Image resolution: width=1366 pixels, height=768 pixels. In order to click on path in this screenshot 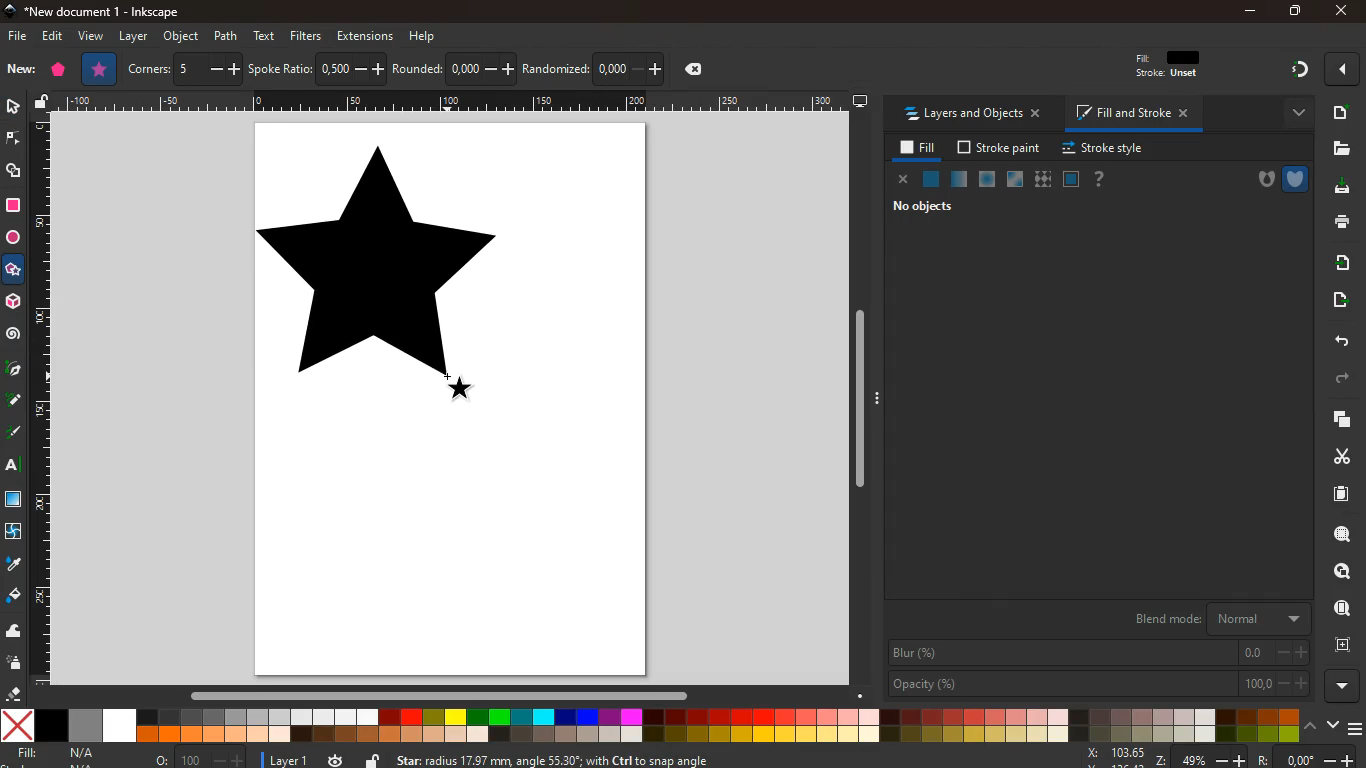, I will do `click(228, 36)`.